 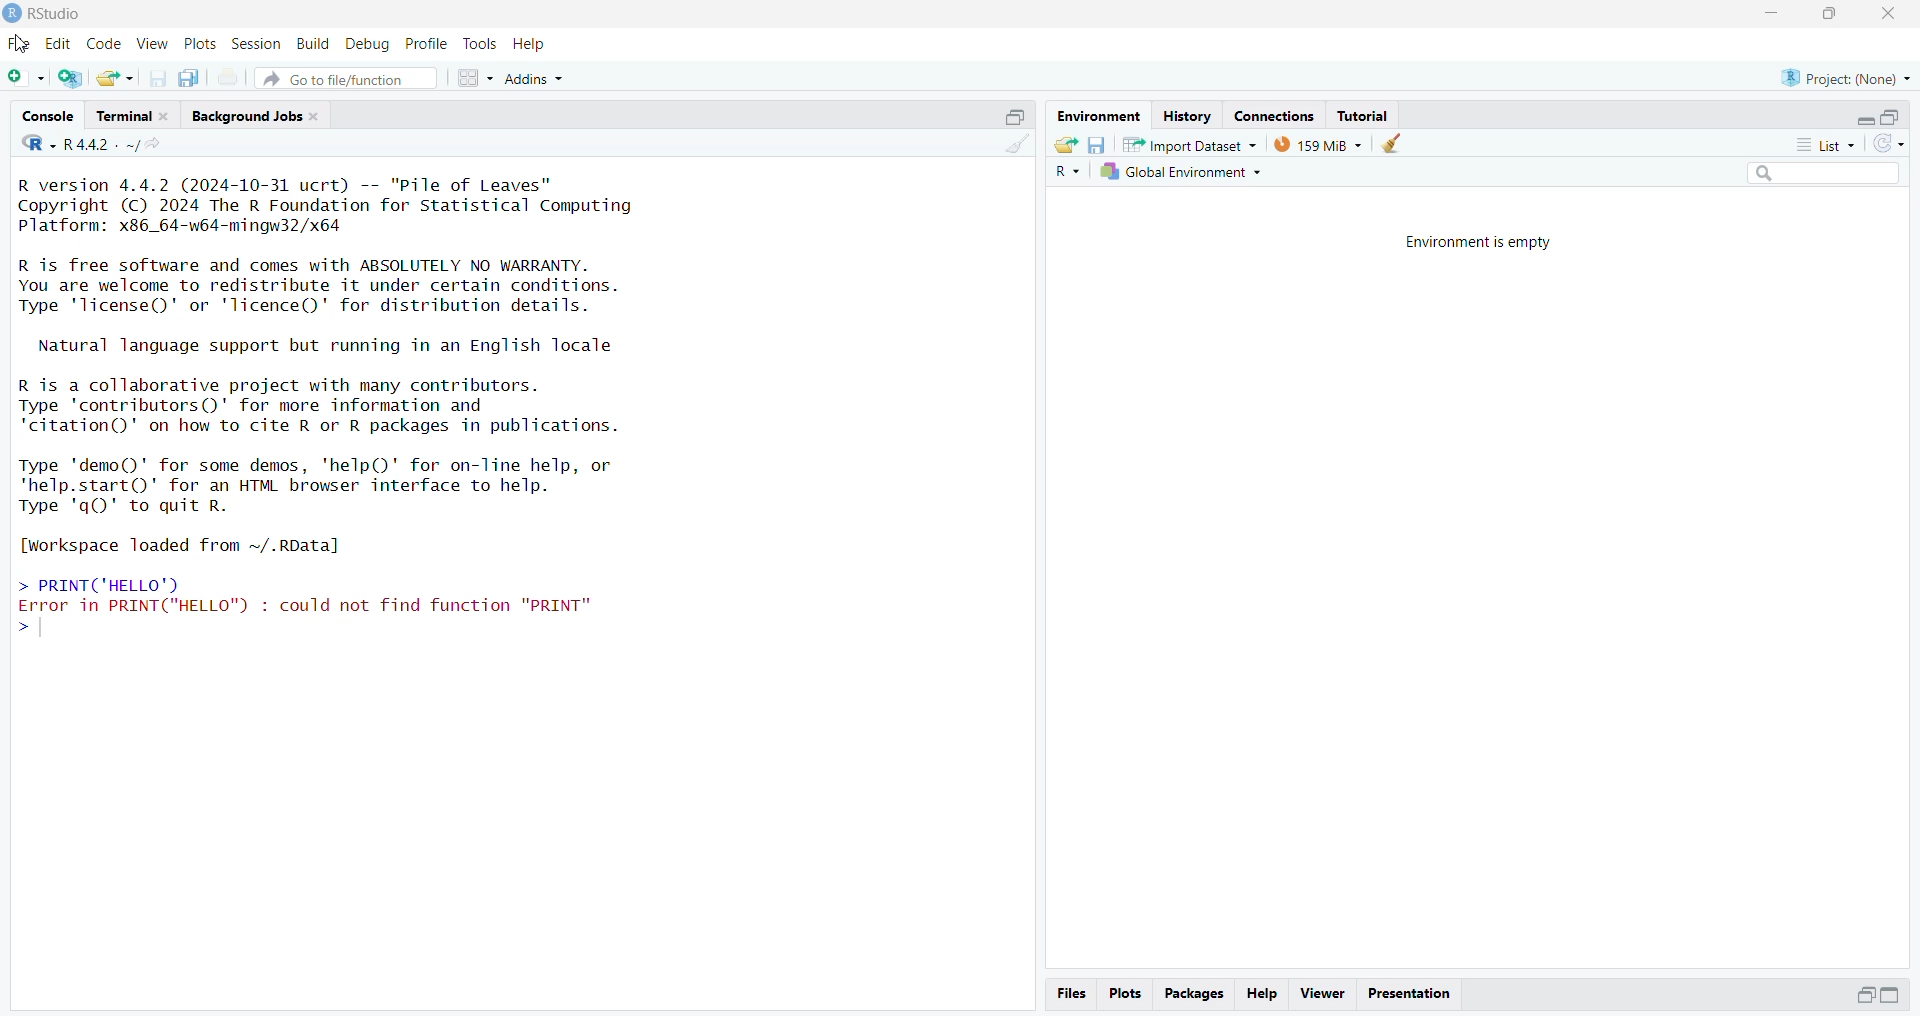 What do you see at coordinates (21, 45) in the screenshot?
I see `cursor` at bounding box center [21, 45].